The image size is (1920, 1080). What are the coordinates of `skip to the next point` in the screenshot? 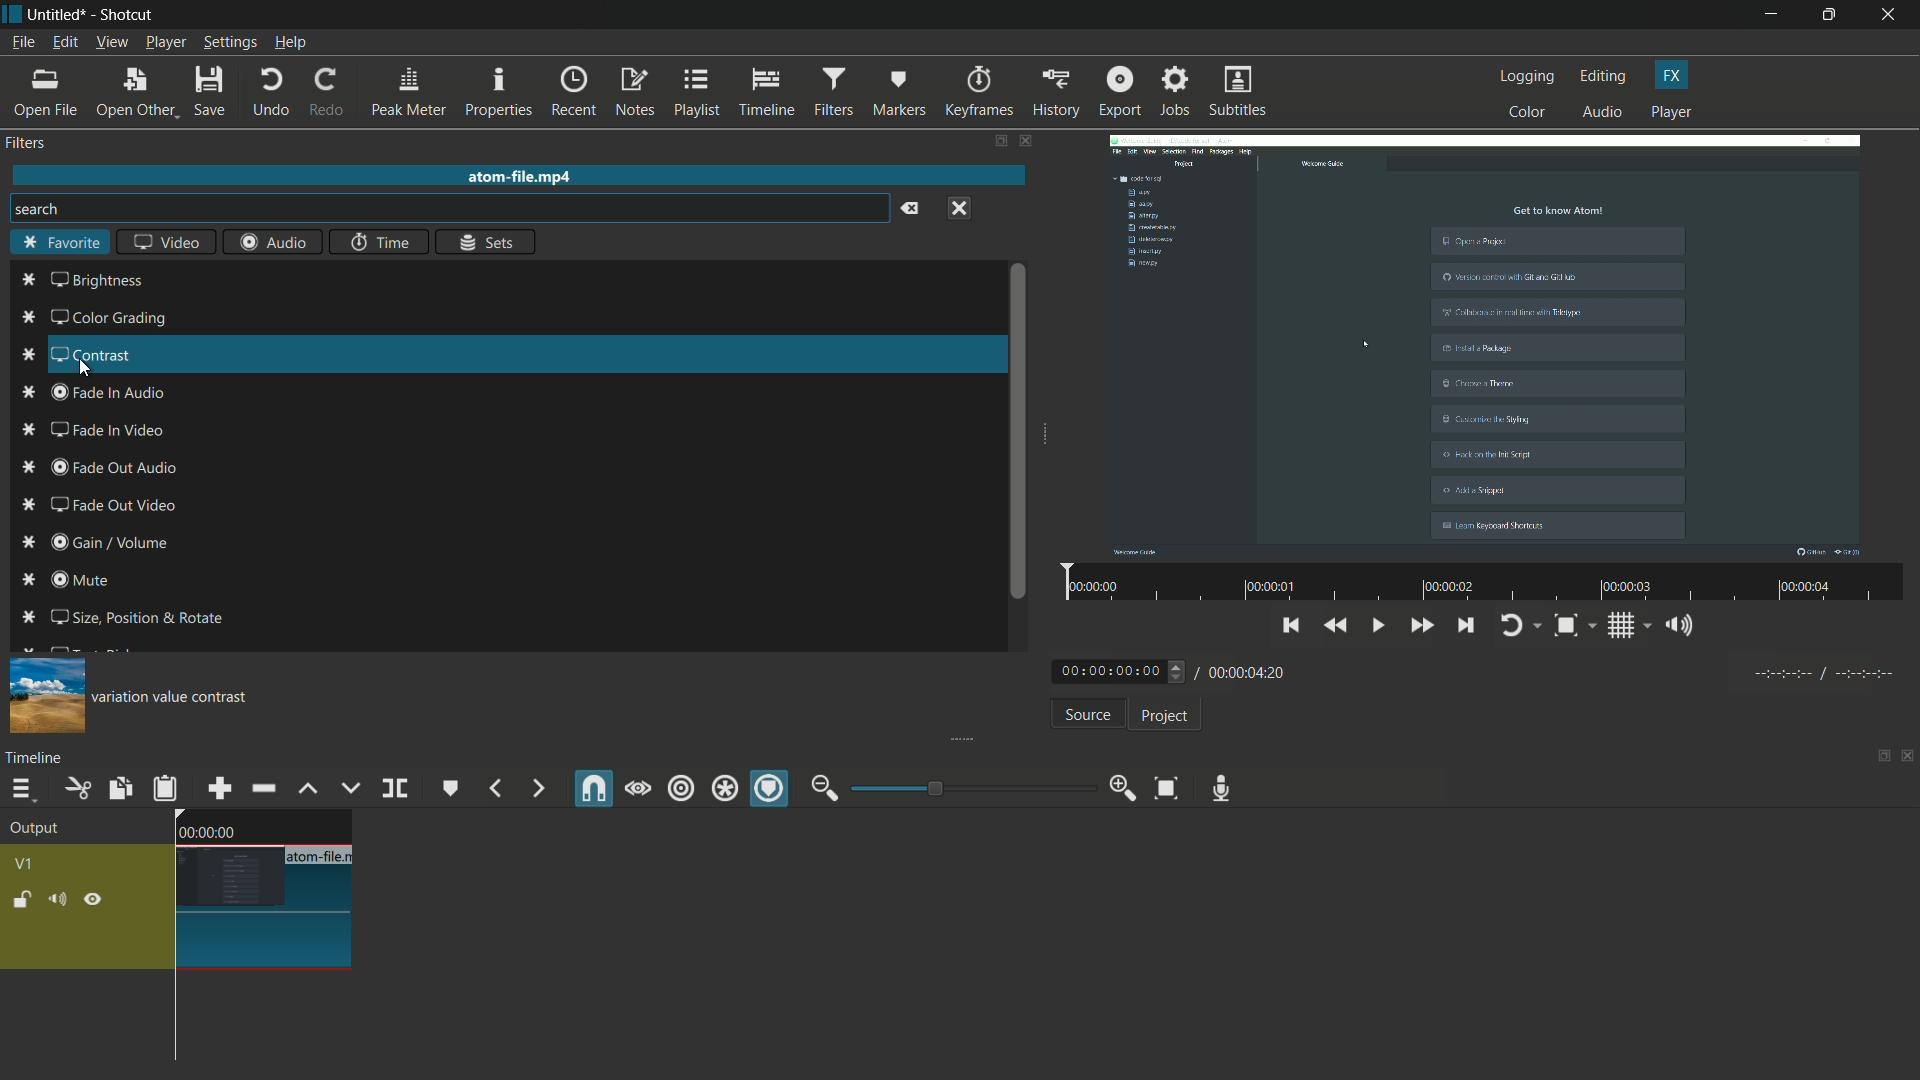 It's located at (1466, 628).